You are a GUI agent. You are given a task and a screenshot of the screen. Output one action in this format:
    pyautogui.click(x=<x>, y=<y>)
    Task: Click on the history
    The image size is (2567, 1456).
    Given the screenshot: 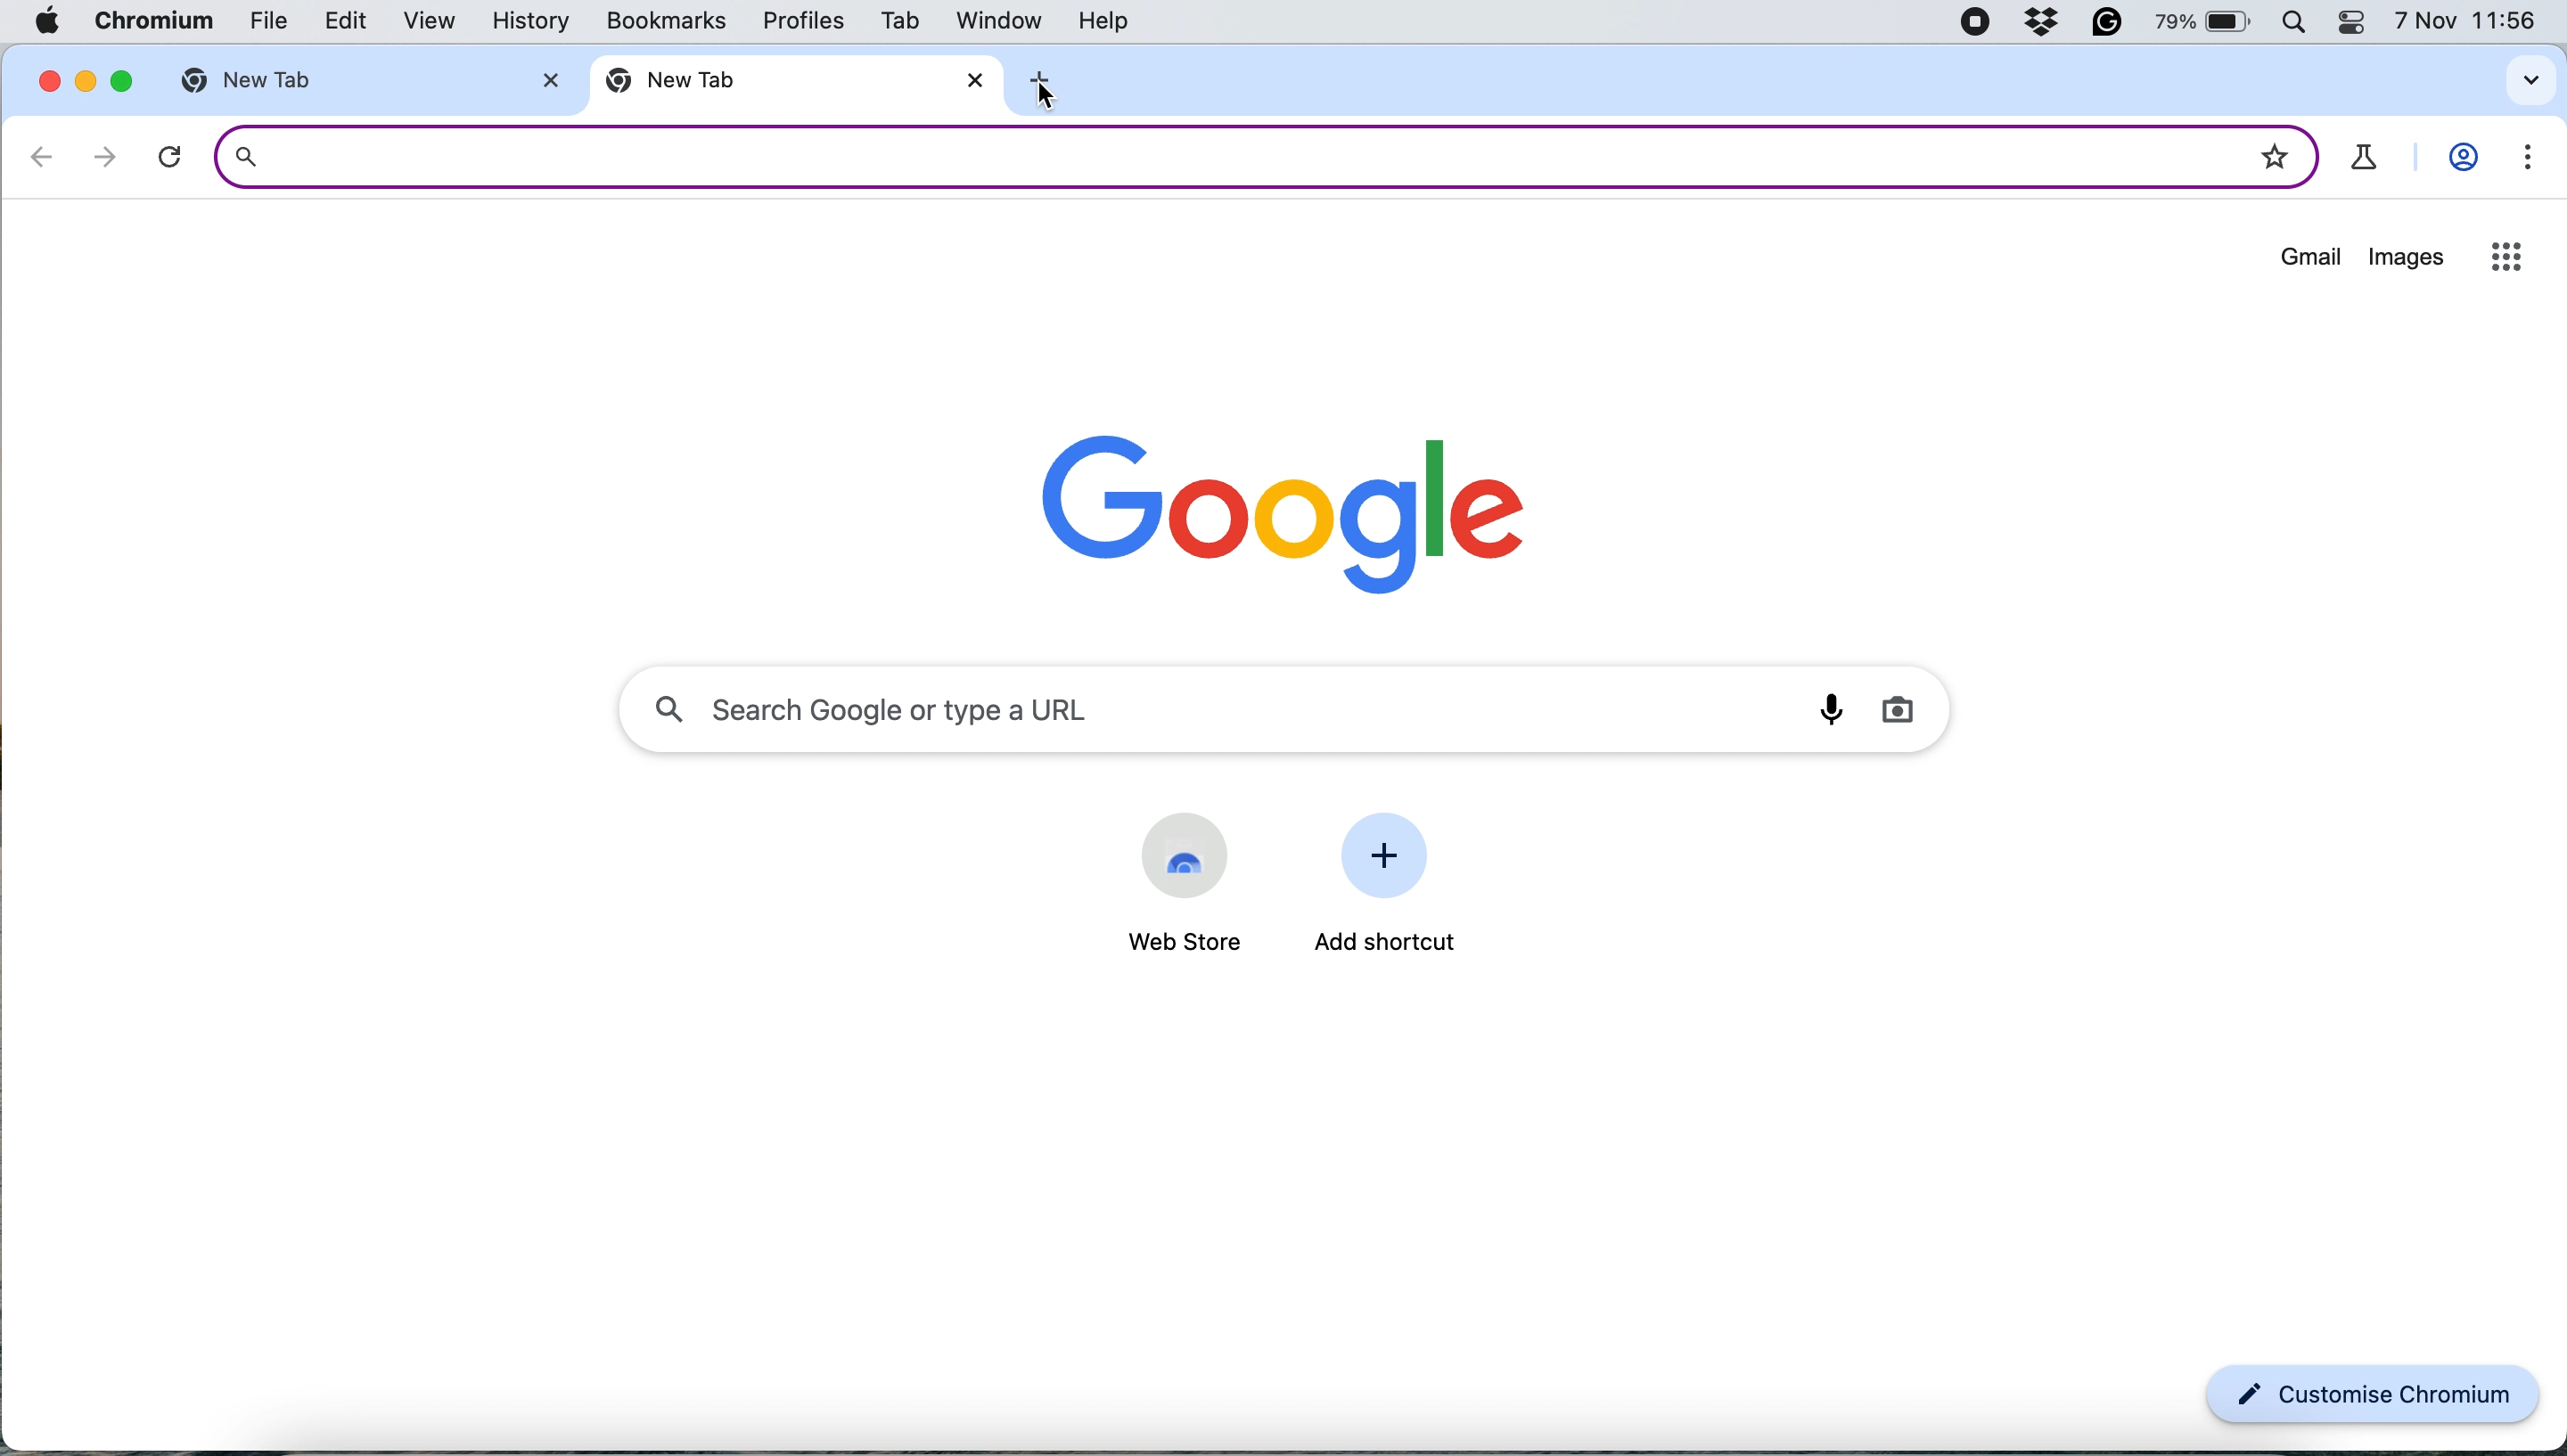 What is the action you would take?
    pyautogui.click(x=537, y=22)
    